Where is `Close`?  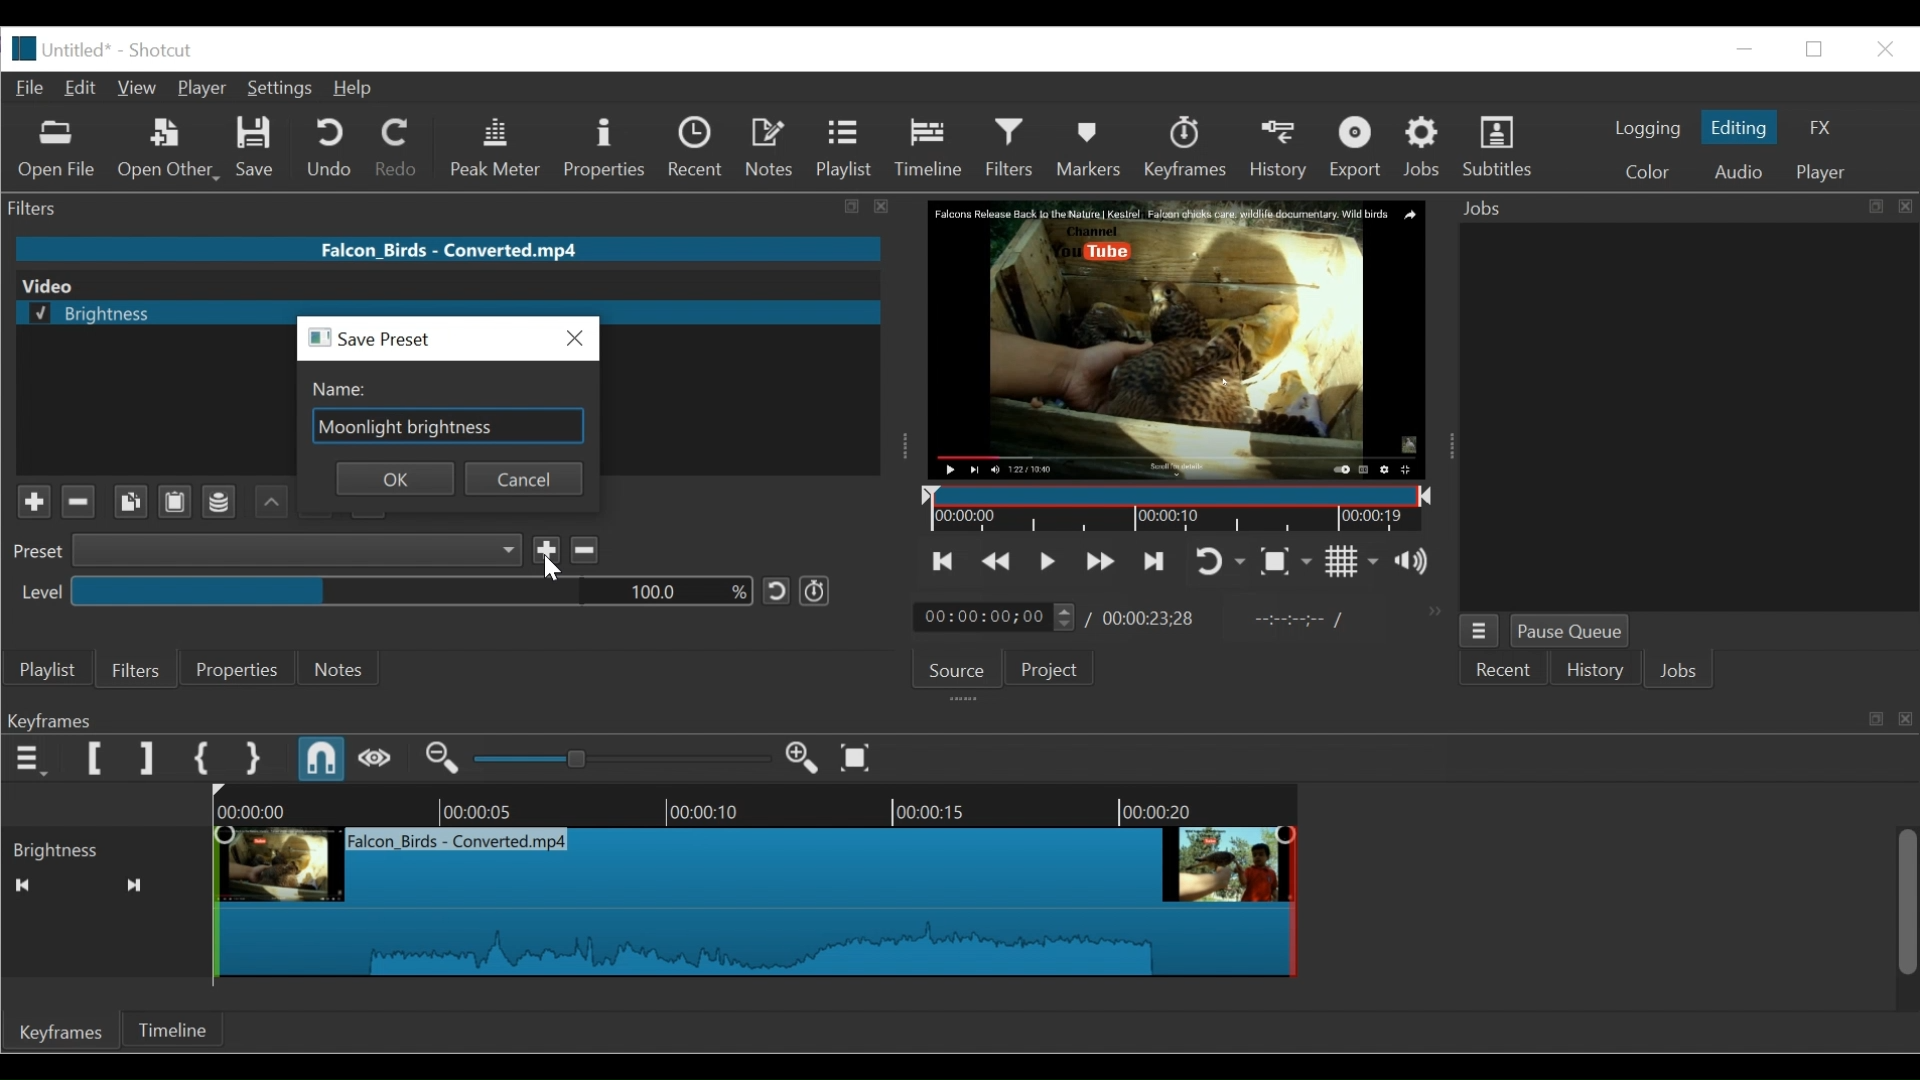
Close is located at coordinates (571, 339).